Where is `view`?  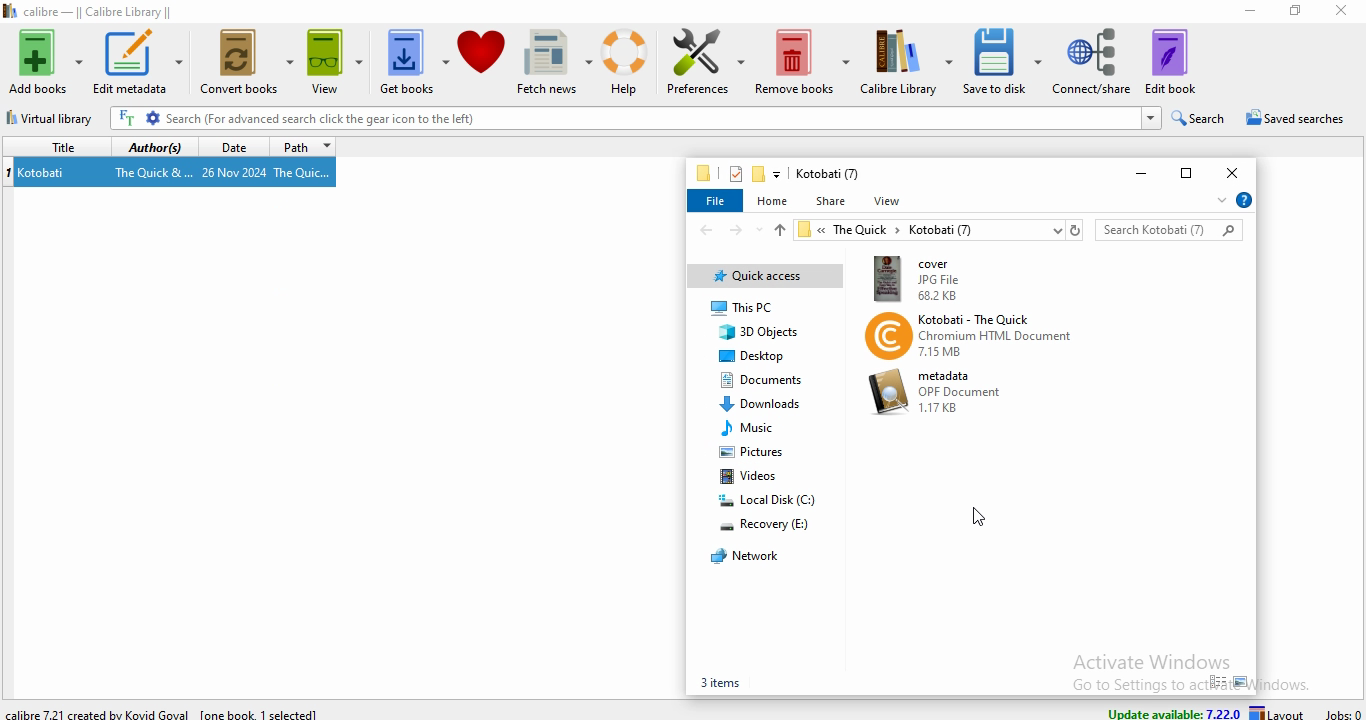 view is located at coordinates (337, 63).